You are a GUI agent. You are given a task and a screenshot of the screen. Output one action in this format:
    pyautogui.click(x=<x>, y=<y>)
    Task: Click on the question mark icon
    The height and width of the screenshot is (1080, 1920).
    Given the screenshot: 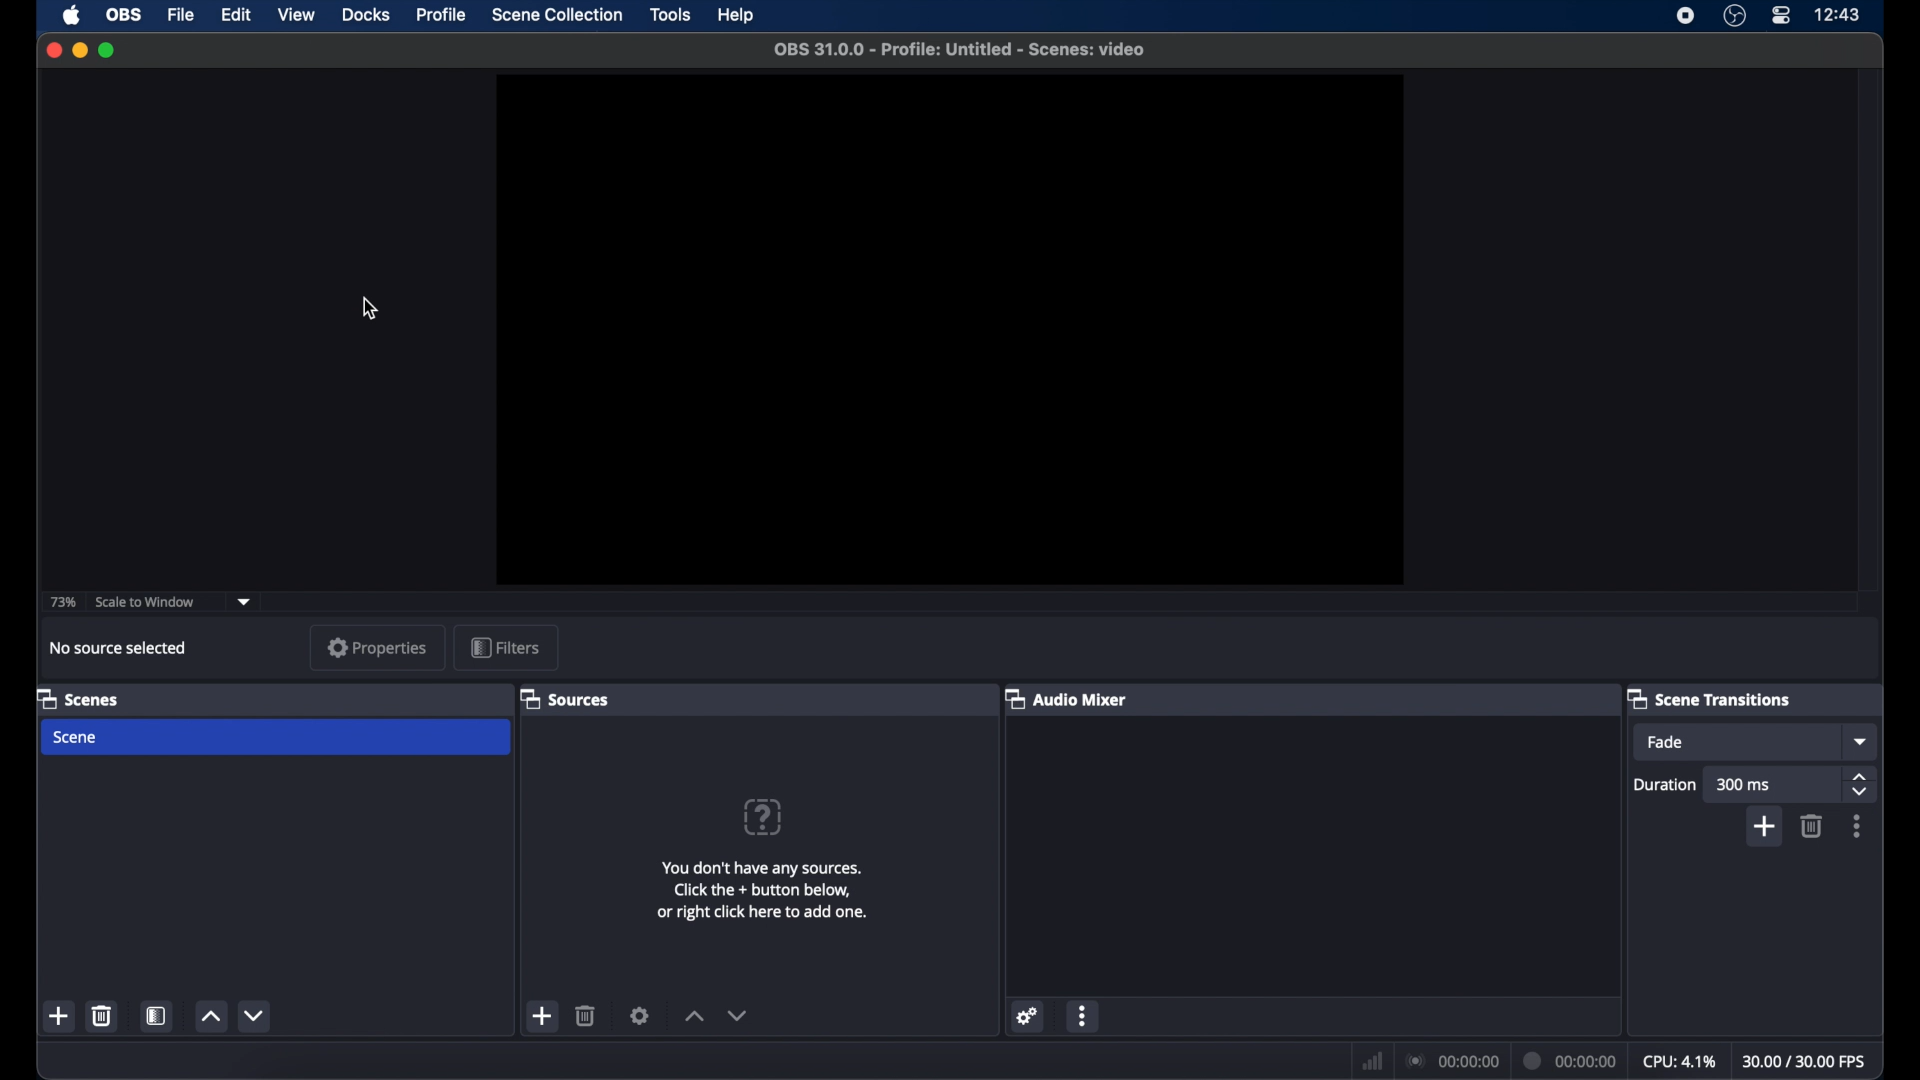 What is the action you would take?
    pyautogui.click(x=766, y=816)
    